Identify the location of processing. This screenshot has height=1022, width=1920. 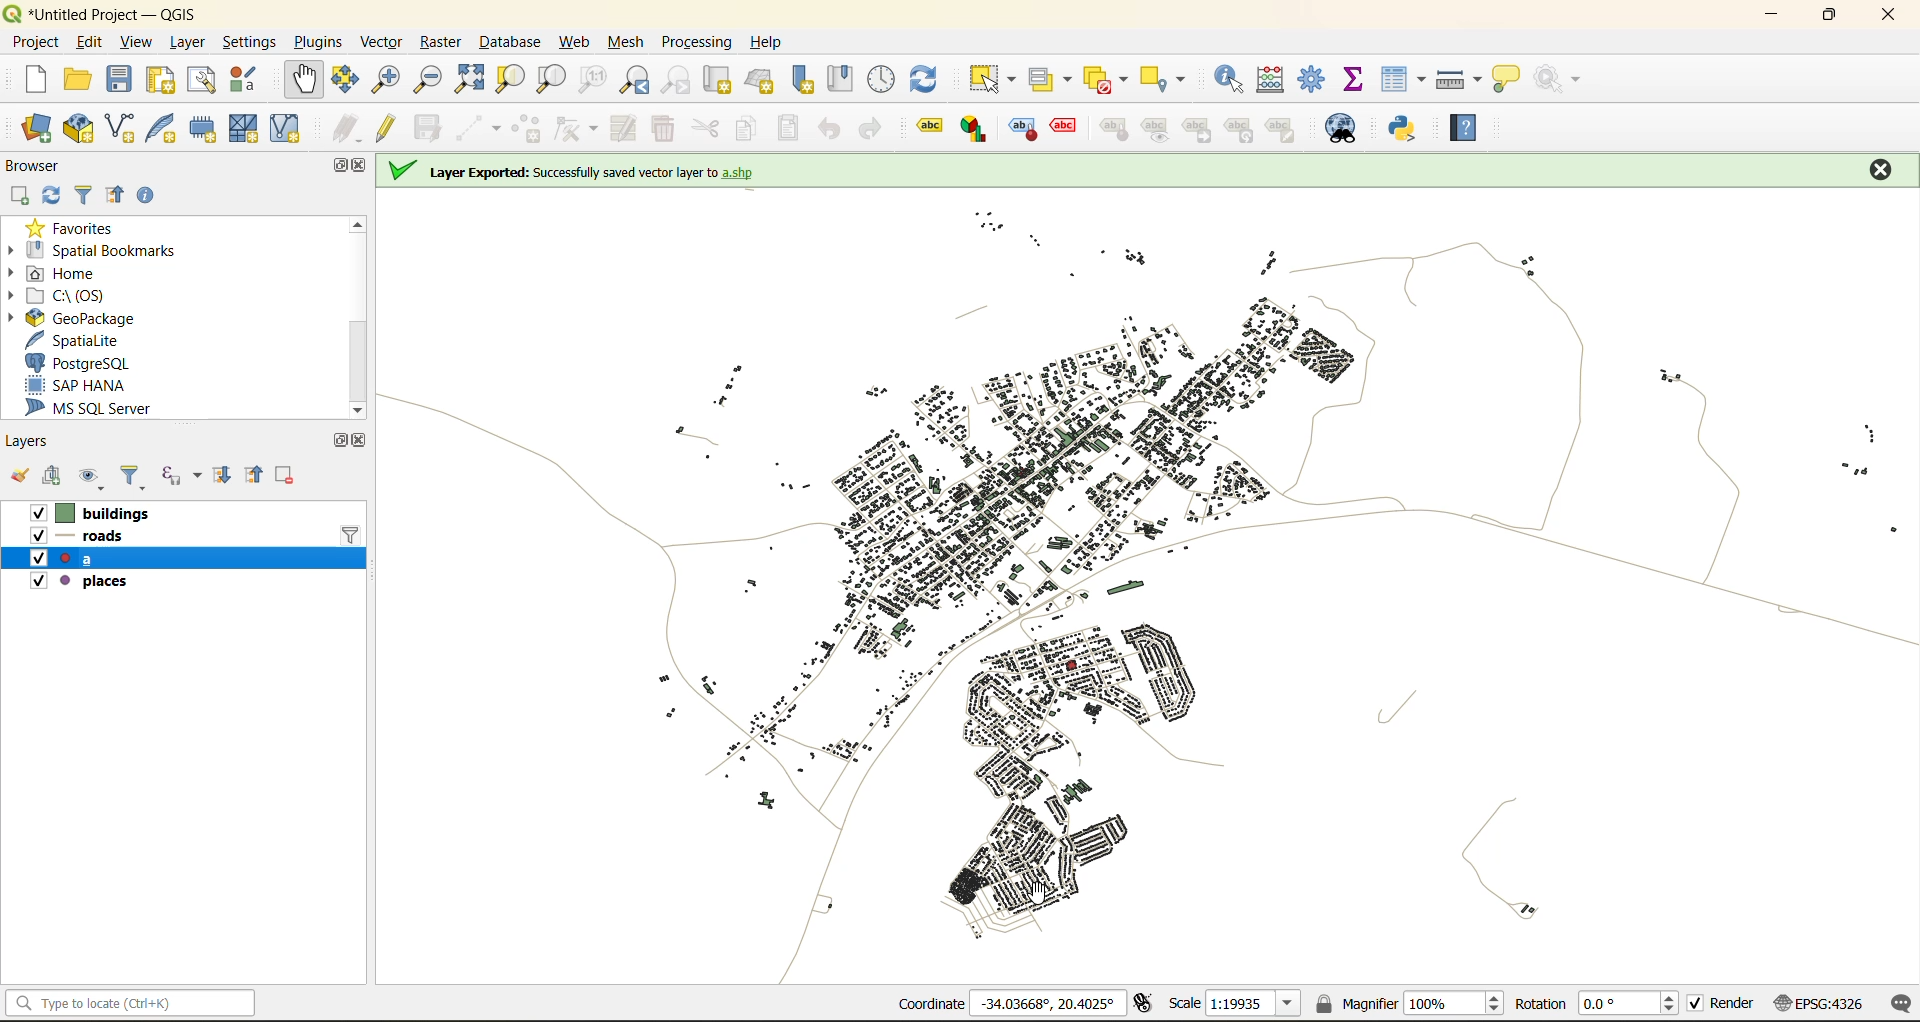
(697, 38).